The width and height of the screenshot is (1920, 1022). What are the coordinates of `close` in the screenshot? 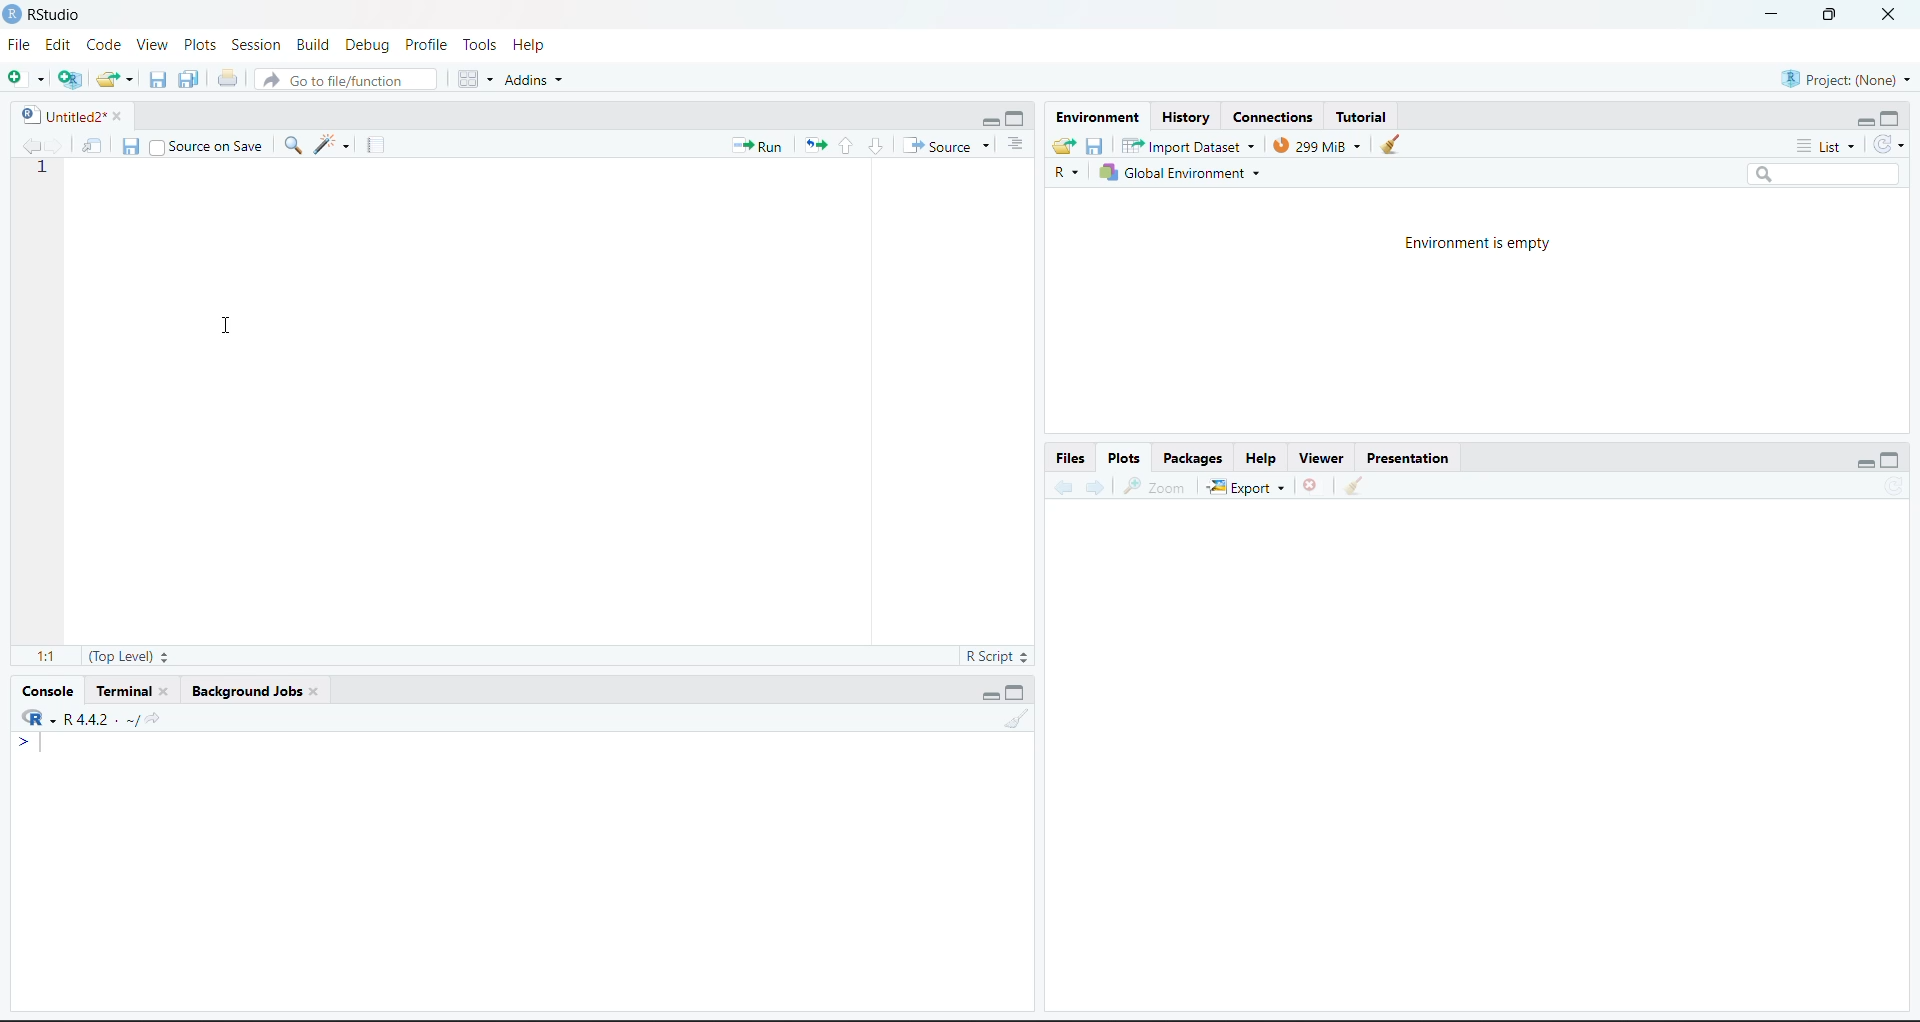 It's located at (313, 692).